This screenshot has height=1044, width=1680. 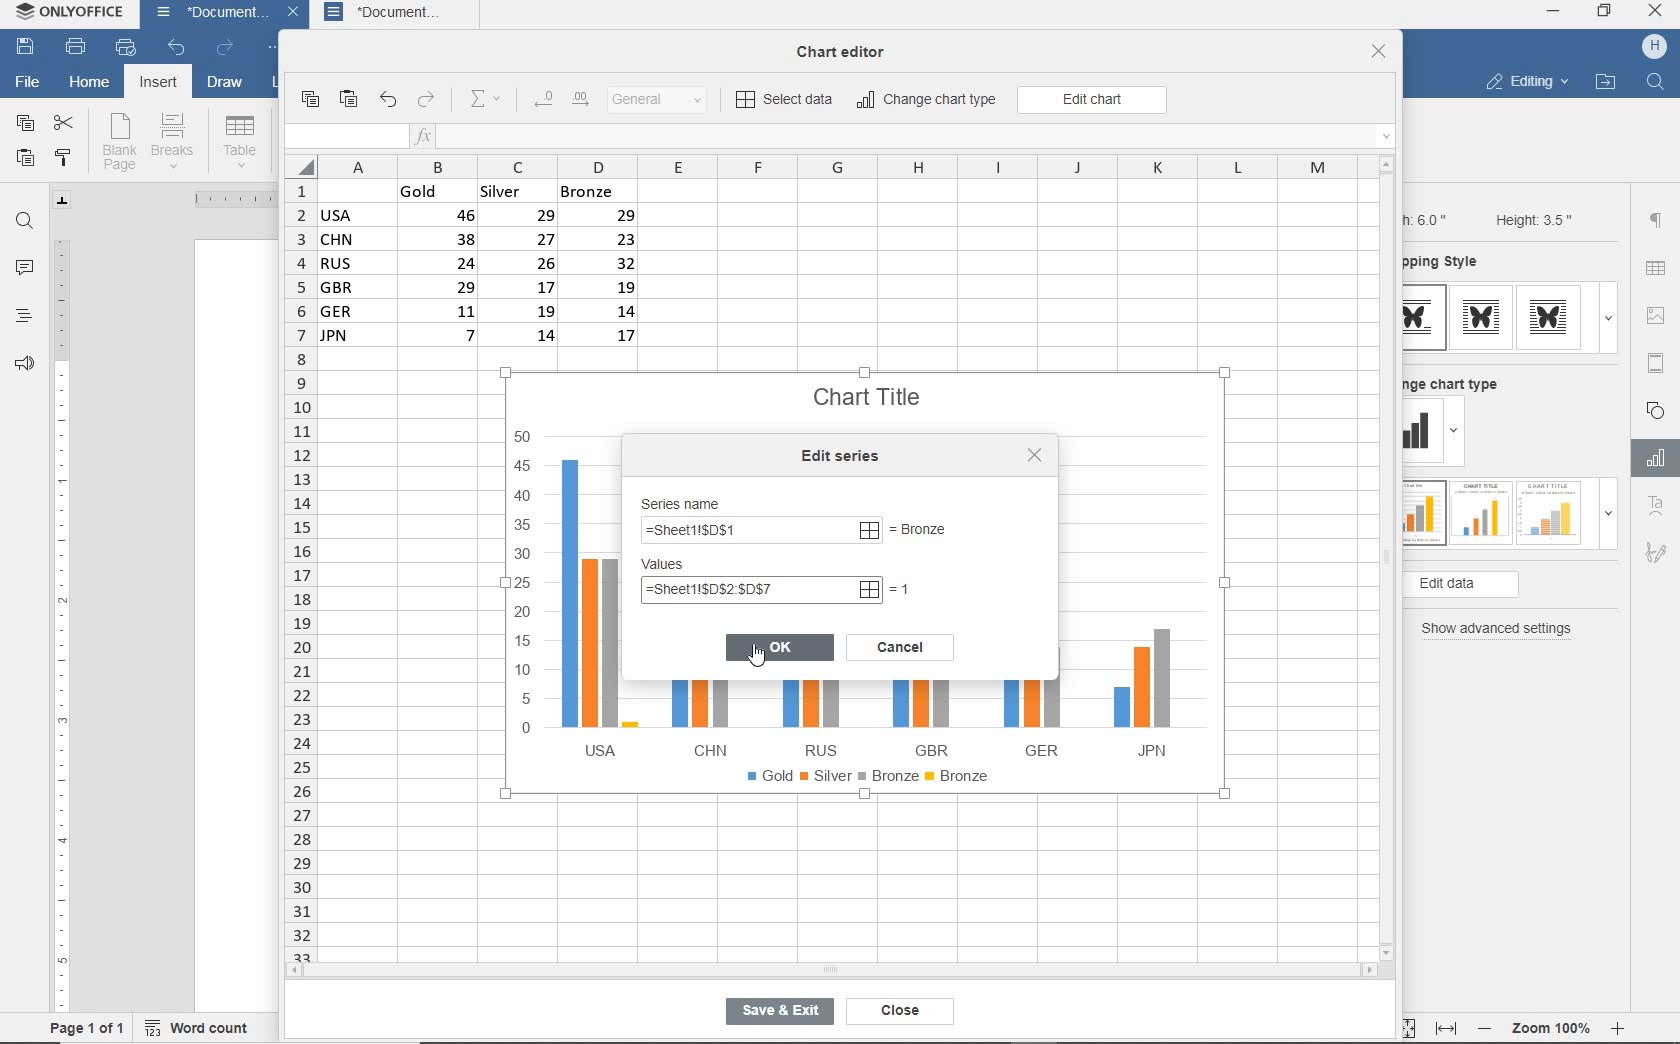 What do you see at coordinates (1478, 511) in the screenshot?
I see `type 2 ` at bounding box center [1478, 511].